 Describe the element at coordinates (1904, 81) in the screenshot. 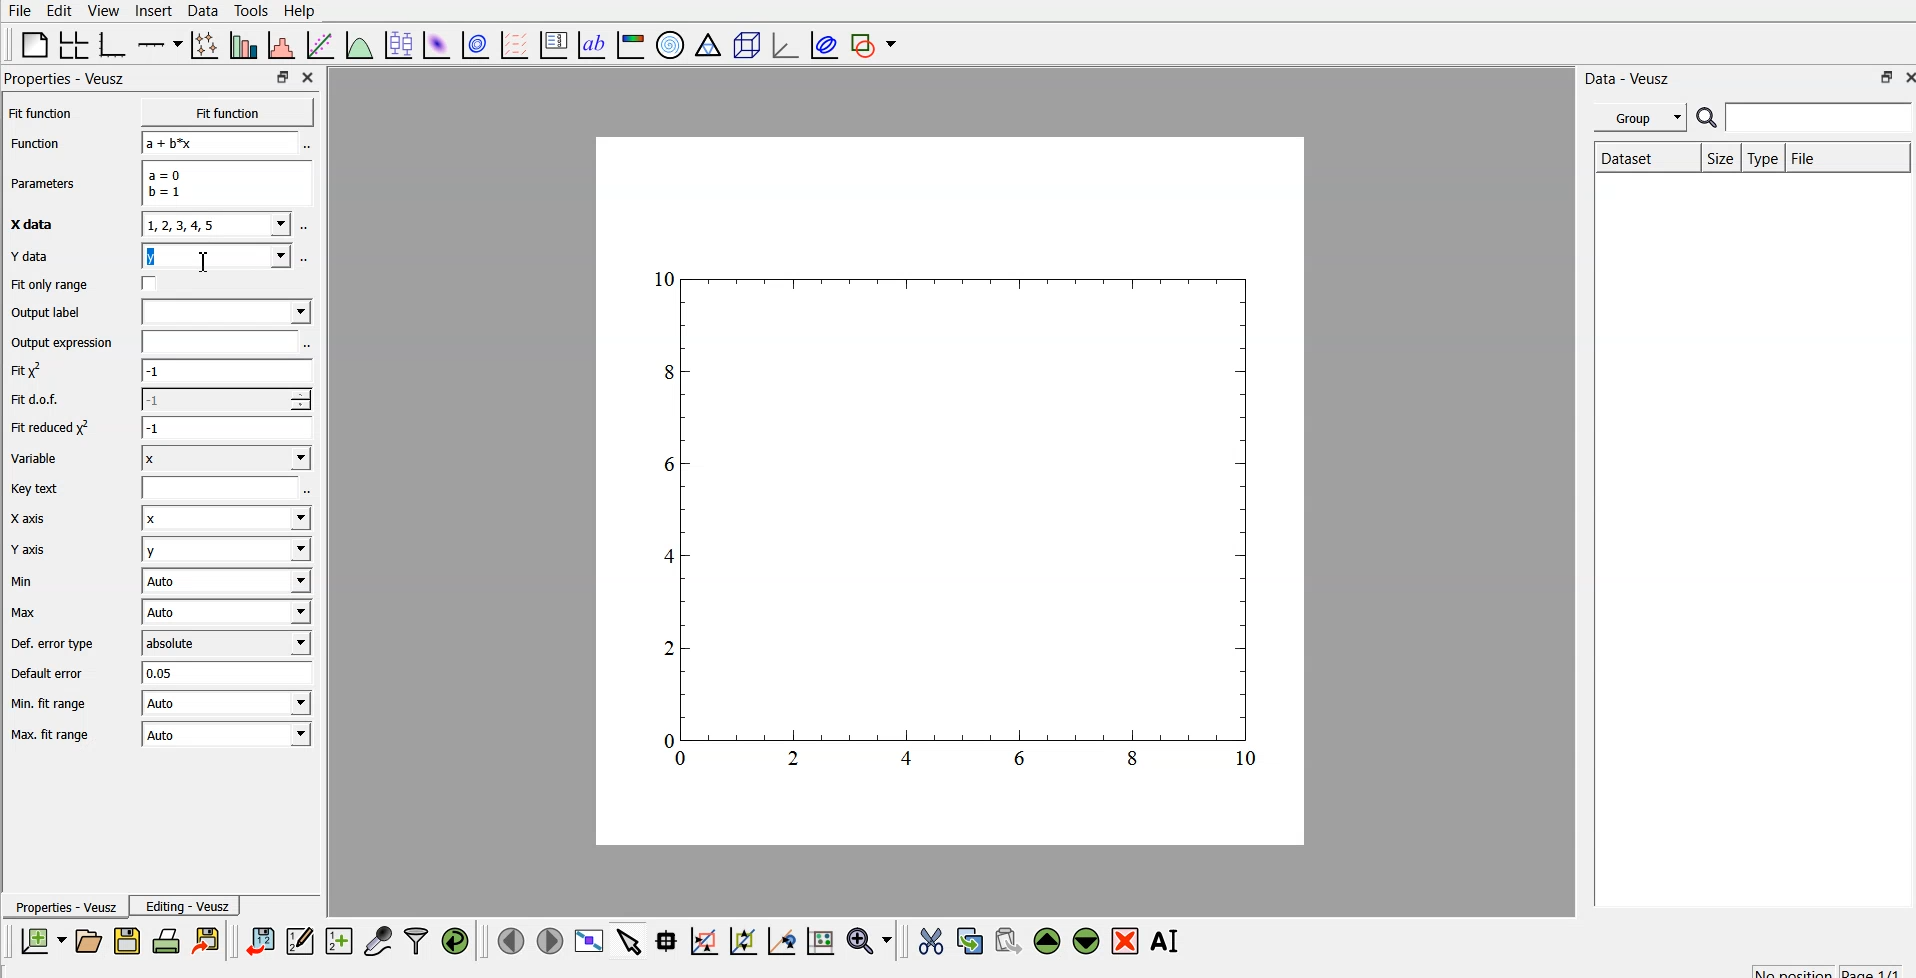

I see `close` at that location.